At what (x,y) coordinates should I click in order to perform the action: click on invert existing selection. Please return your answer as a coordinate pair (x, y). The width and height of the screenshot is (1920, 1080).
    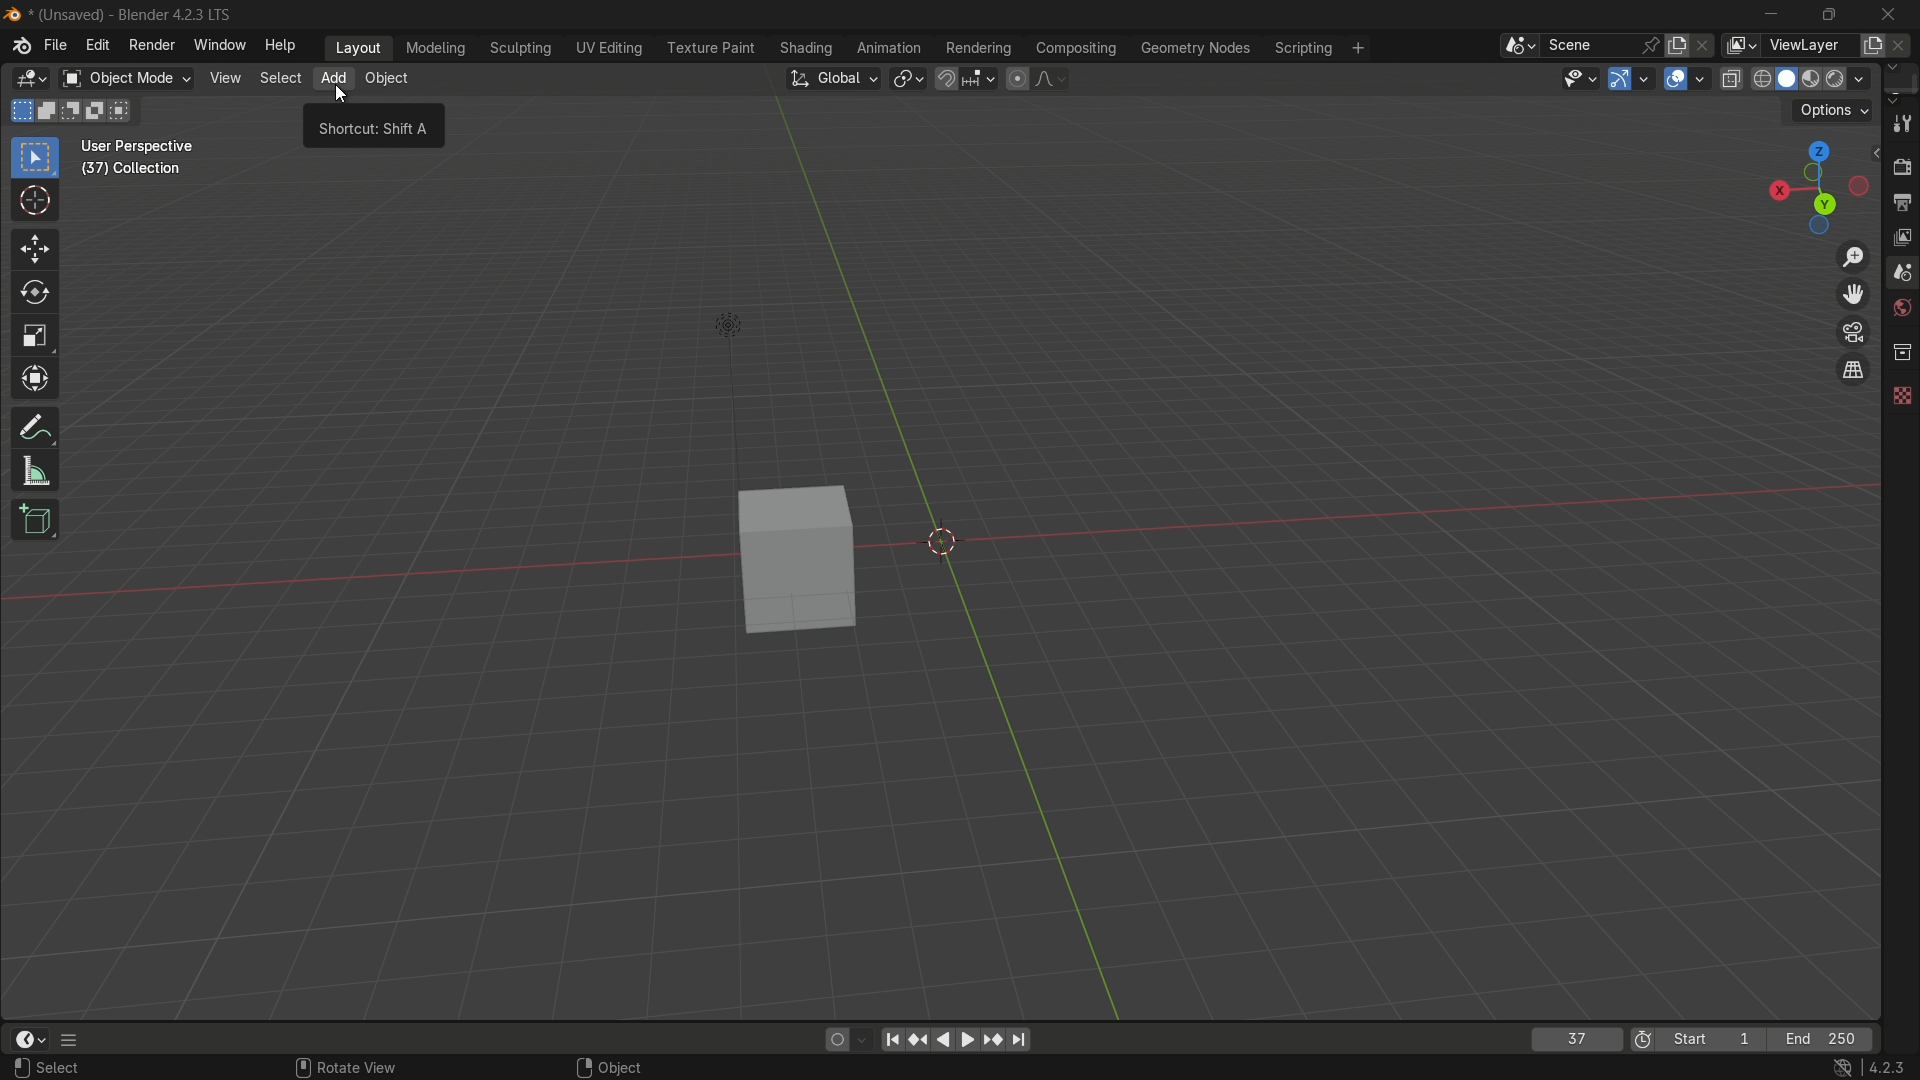
    Looking at the image, I should click on (100, 110).